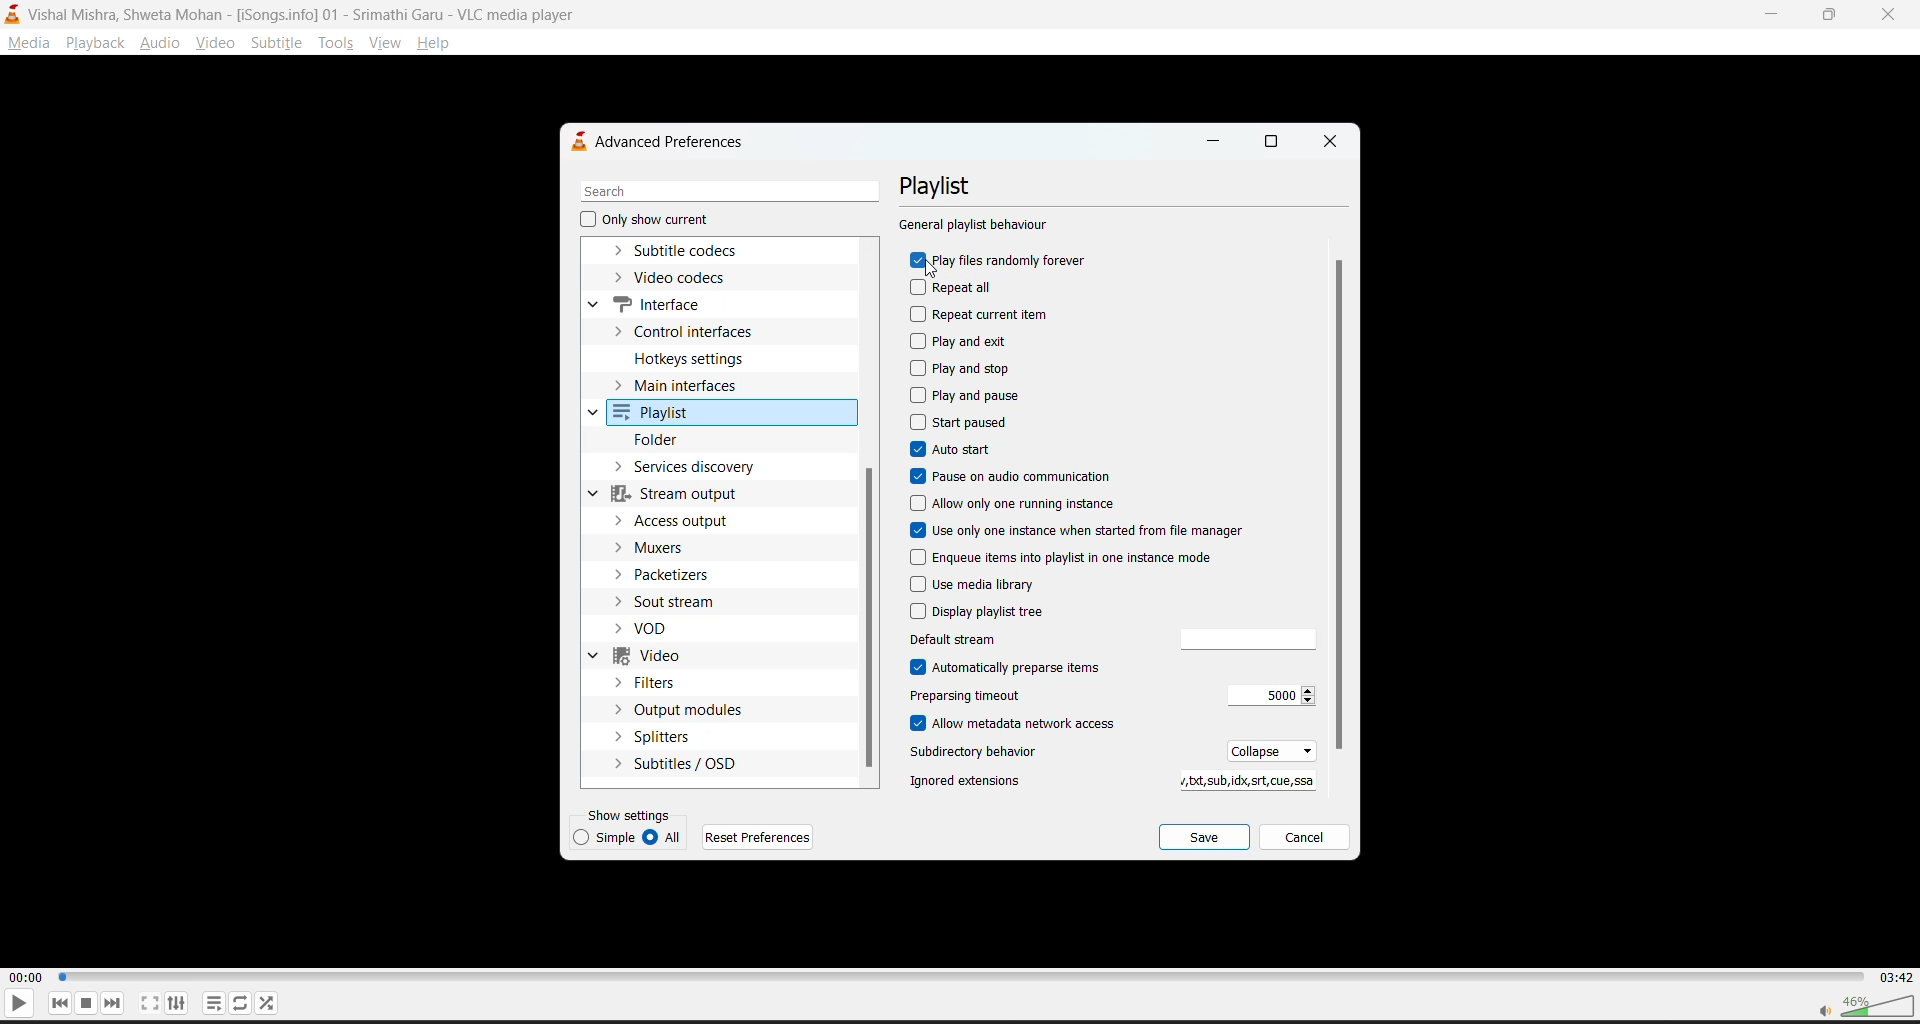 This screenshot has height=1024, width=1920. Describe the element at coordinates (234, 999) in the screenshot. I see `loop` at that location.